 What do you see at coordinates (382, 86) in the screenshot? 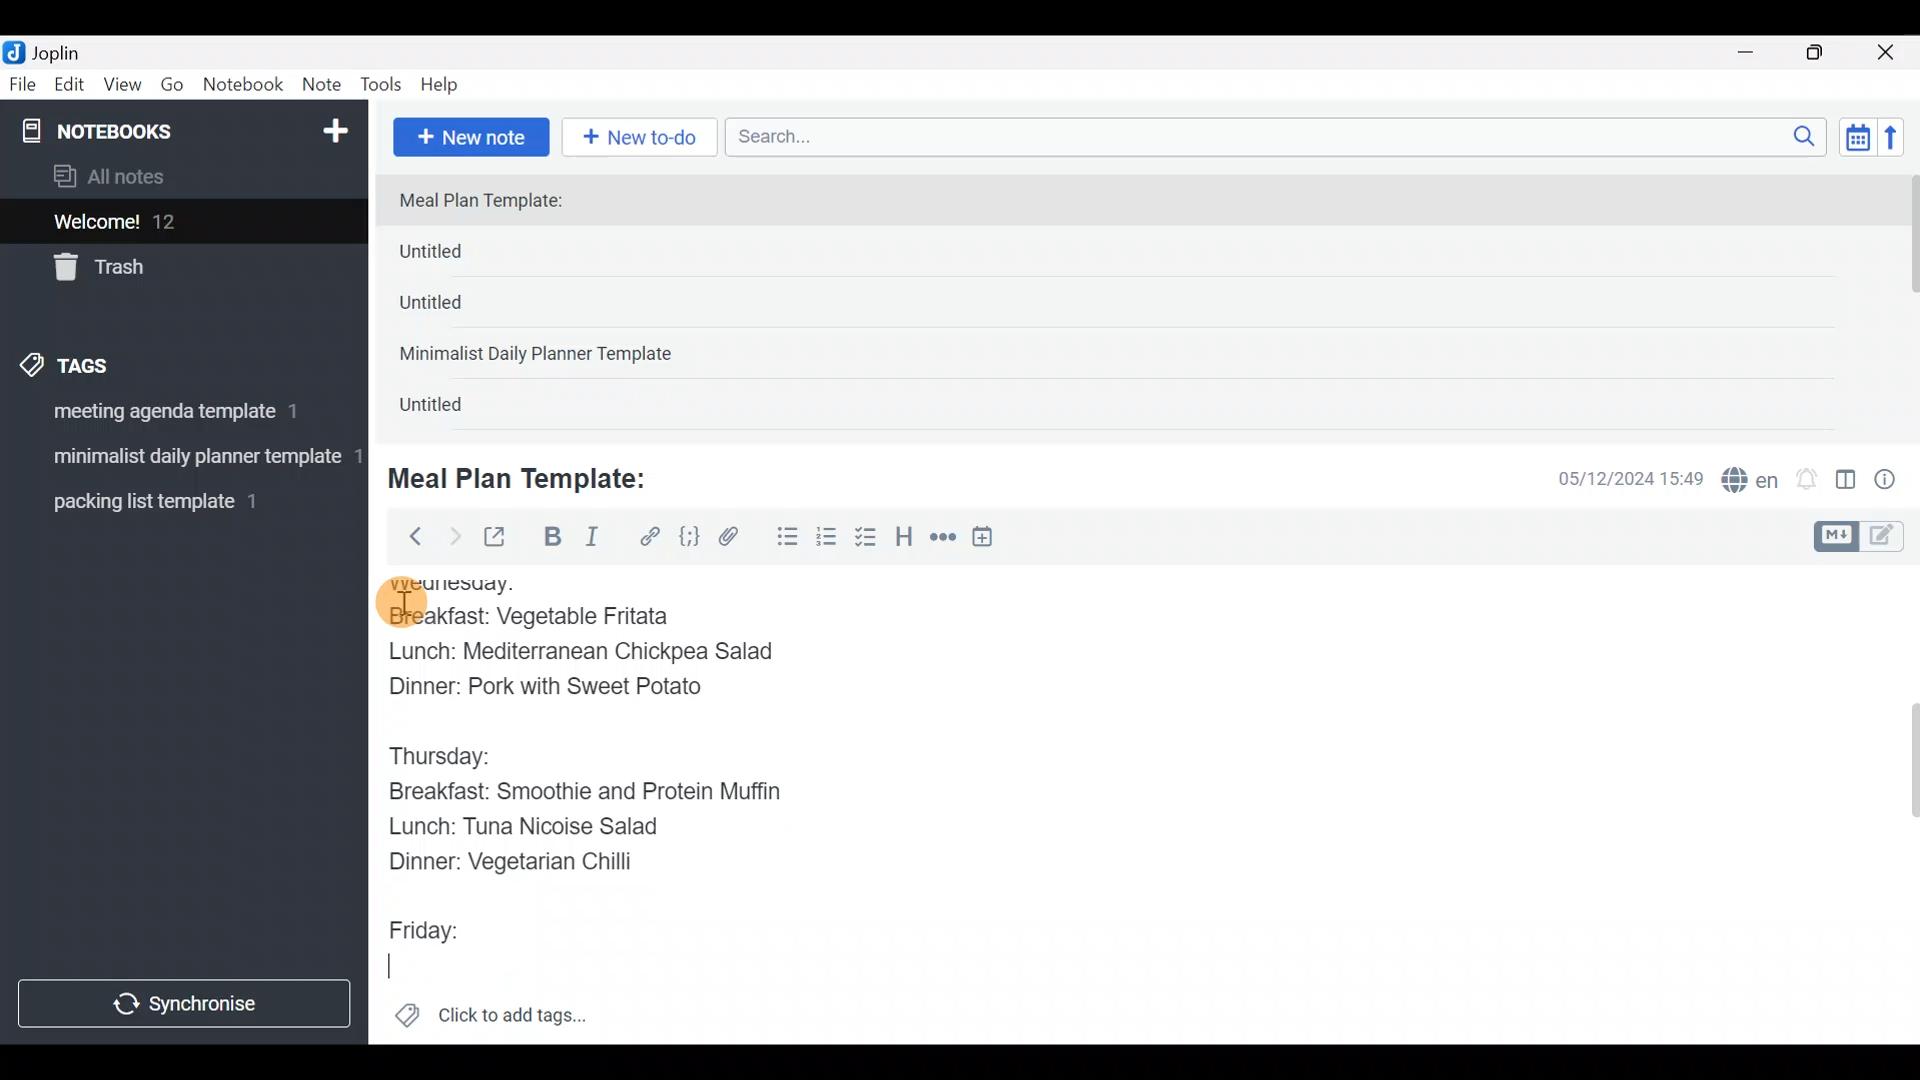
I see `Tools` at bounding box center [382, 86].